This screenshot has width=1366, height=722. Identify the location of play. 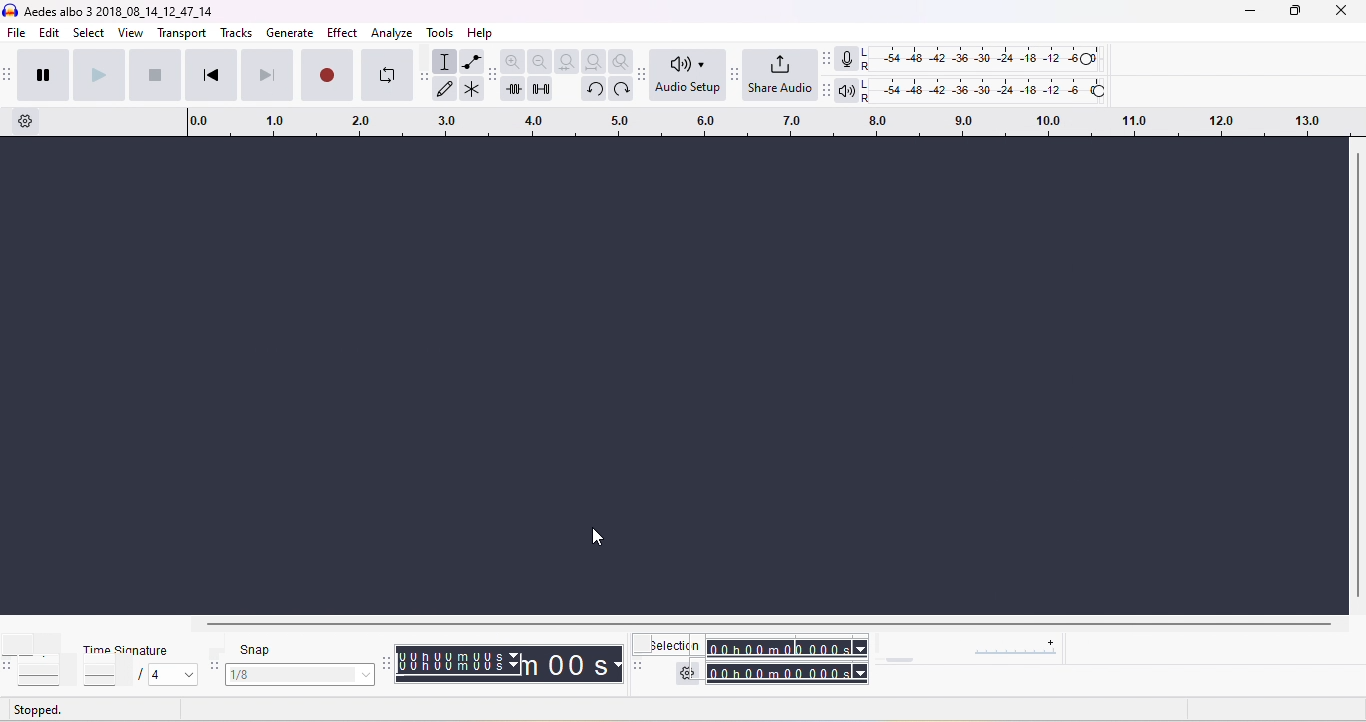
(98, 73).